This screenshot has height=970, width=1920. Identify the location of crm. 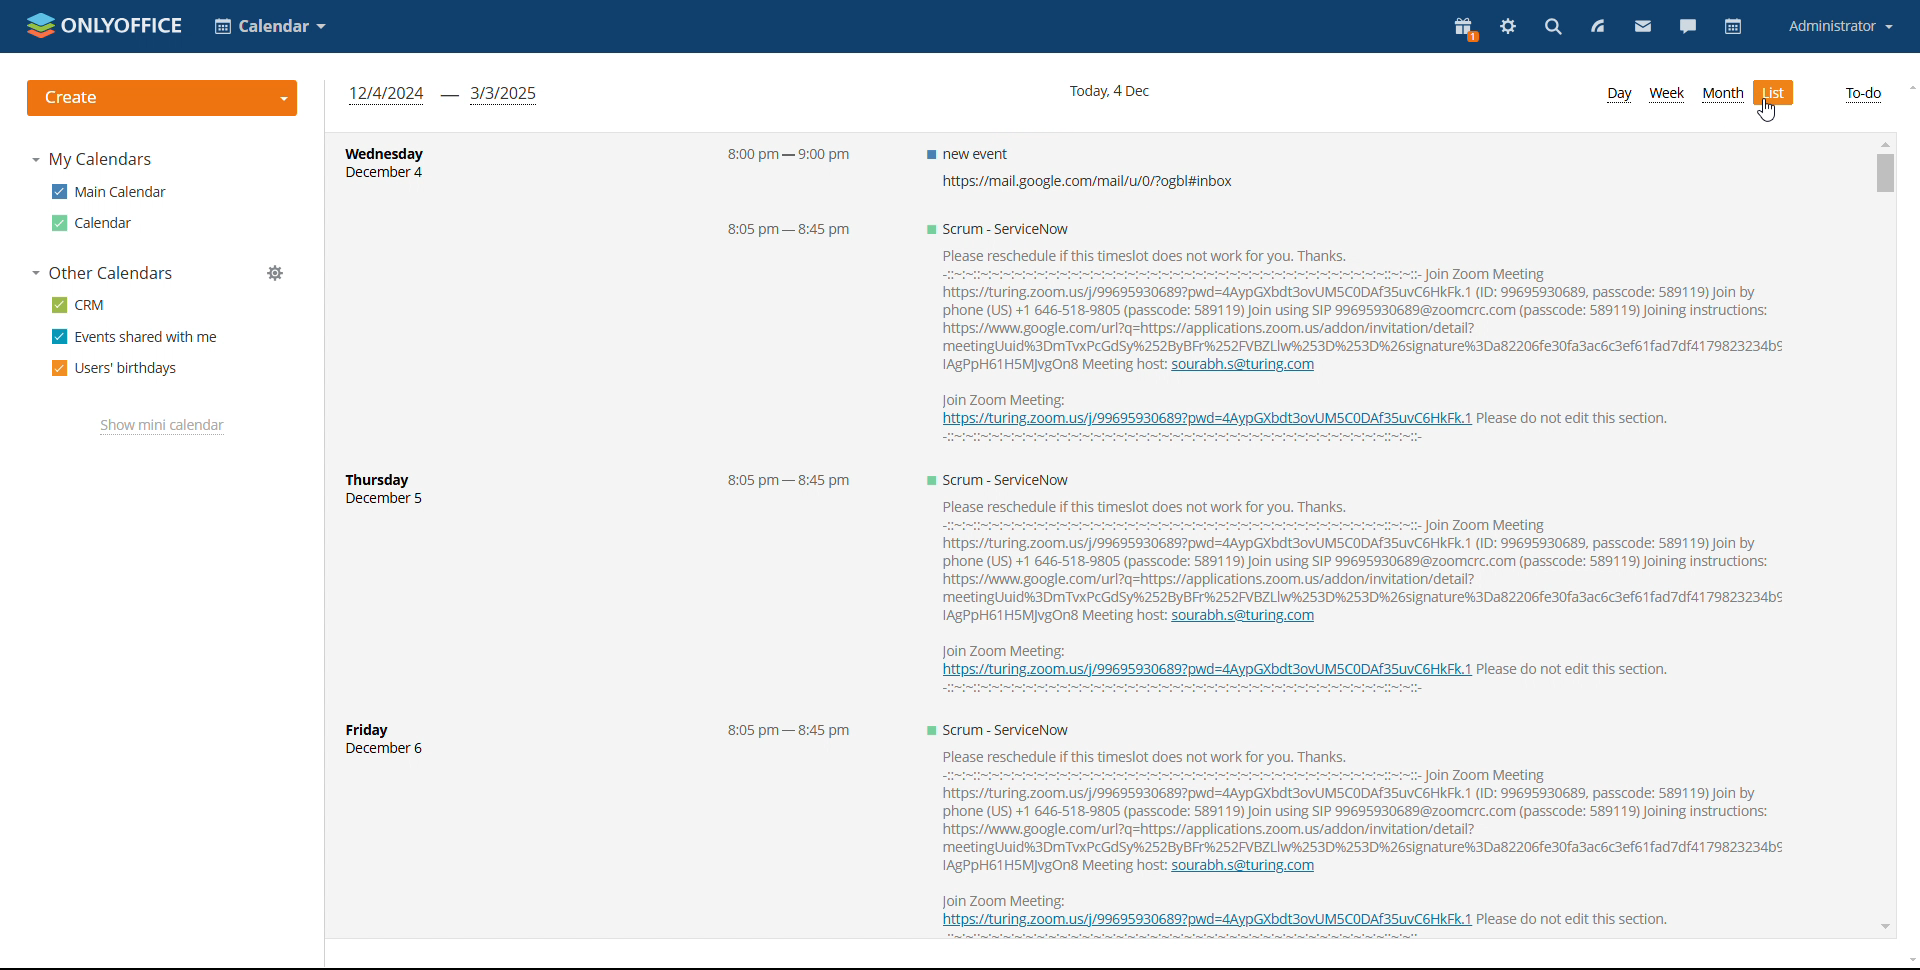
(78, 305).